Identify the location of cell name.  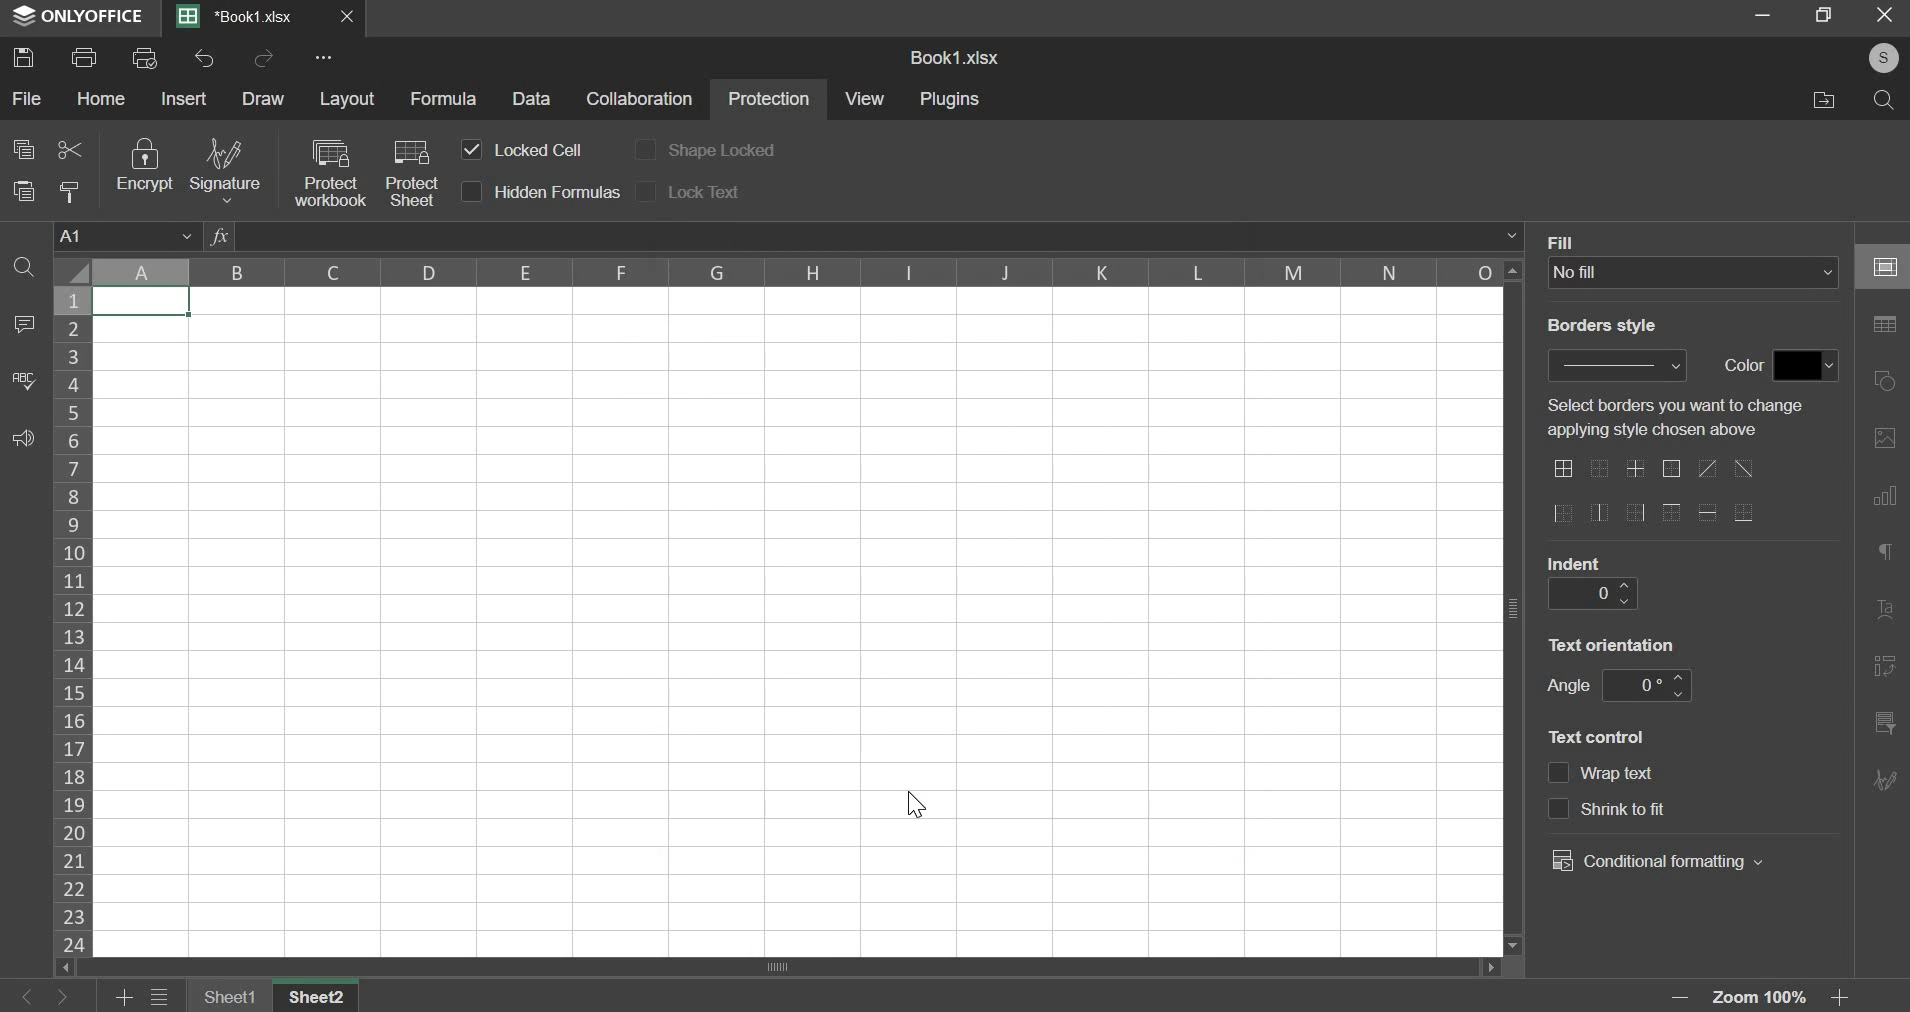
(127, 234).